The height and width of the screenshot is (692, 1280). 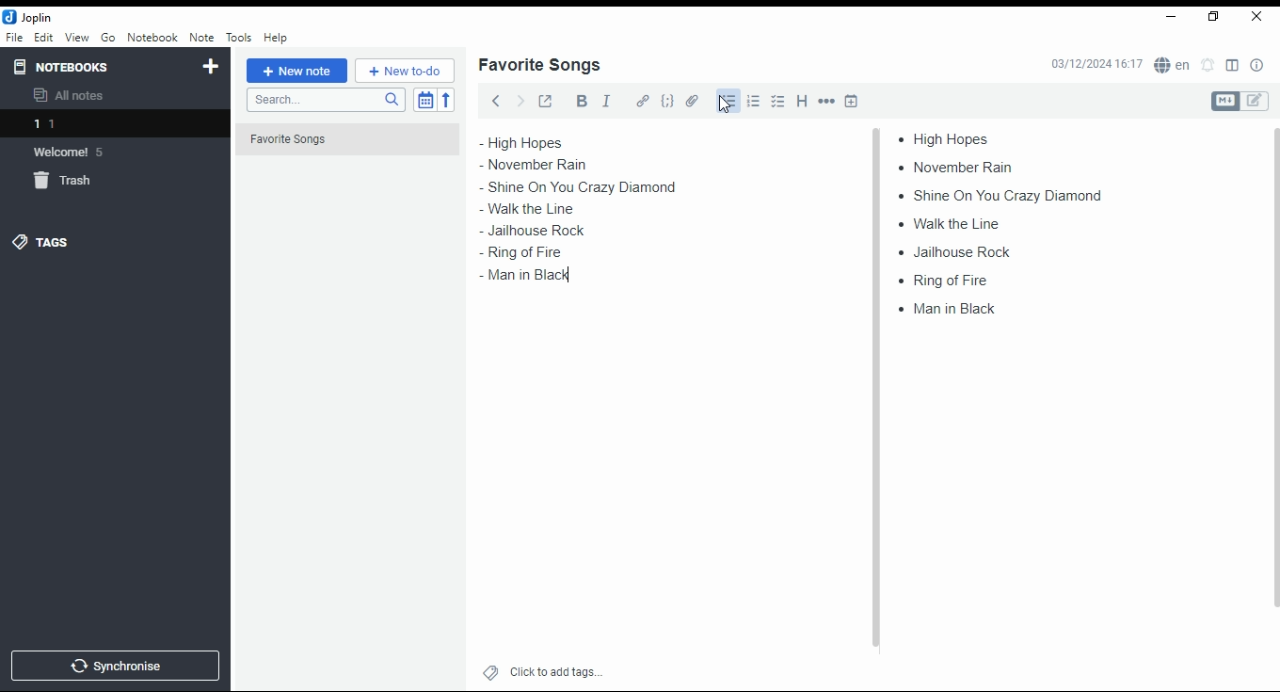 What do you see at coordinates (524, 254) in the screenshot?
I see `ring of fire` at bounding box center [524, 254].